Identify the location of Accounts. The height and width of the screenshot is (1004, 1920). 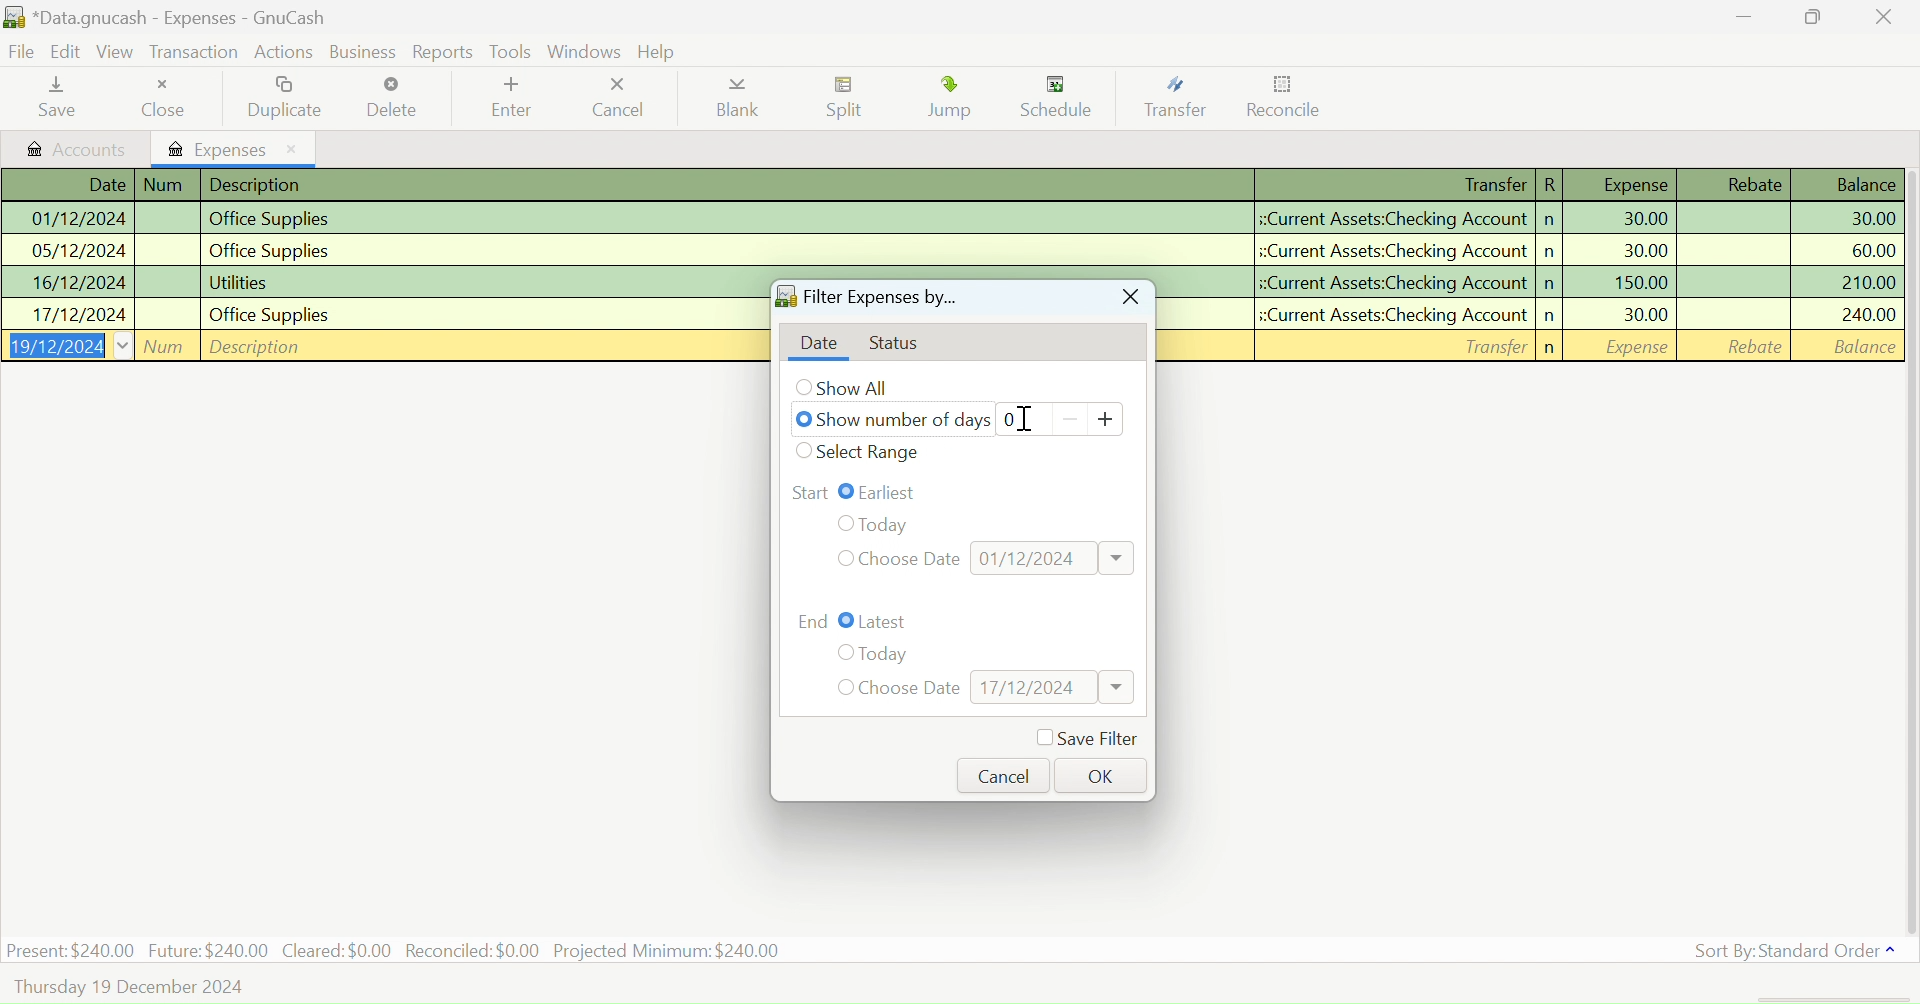
(77, 149).